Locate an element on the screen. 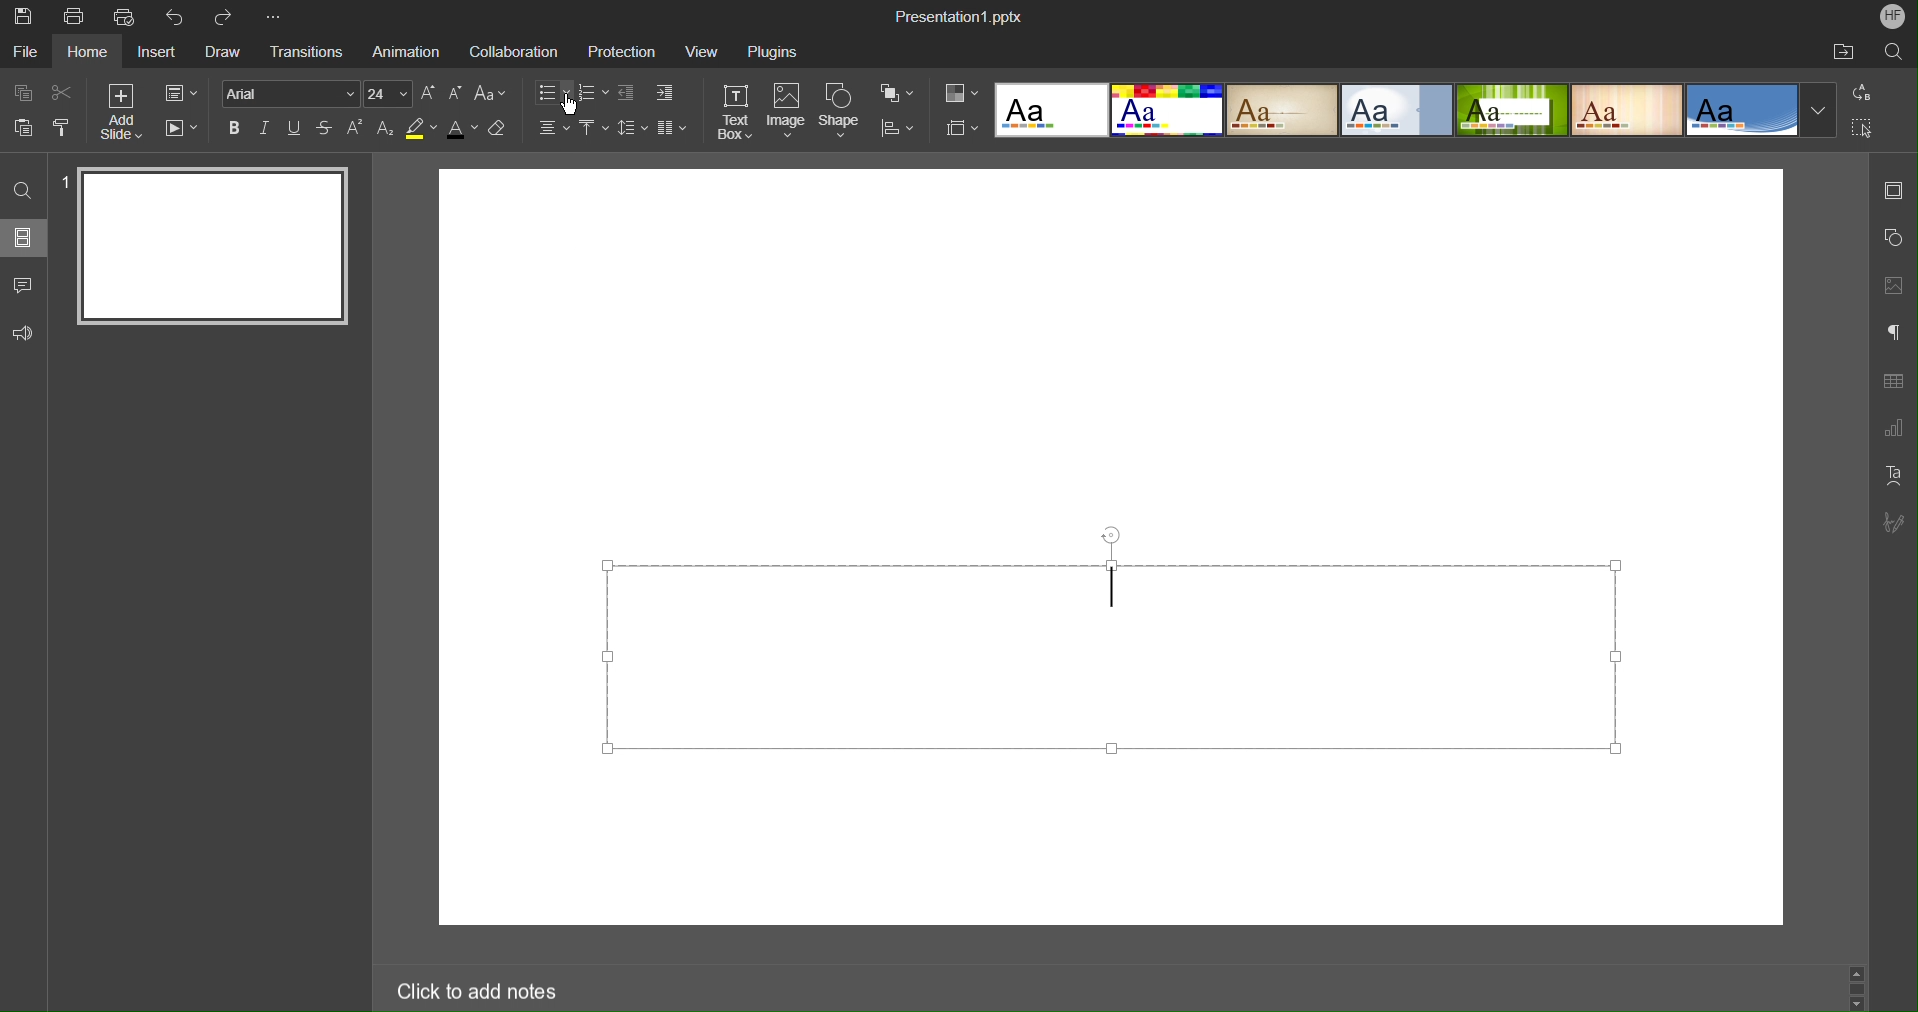  Image is located at coordinates (785, 112).